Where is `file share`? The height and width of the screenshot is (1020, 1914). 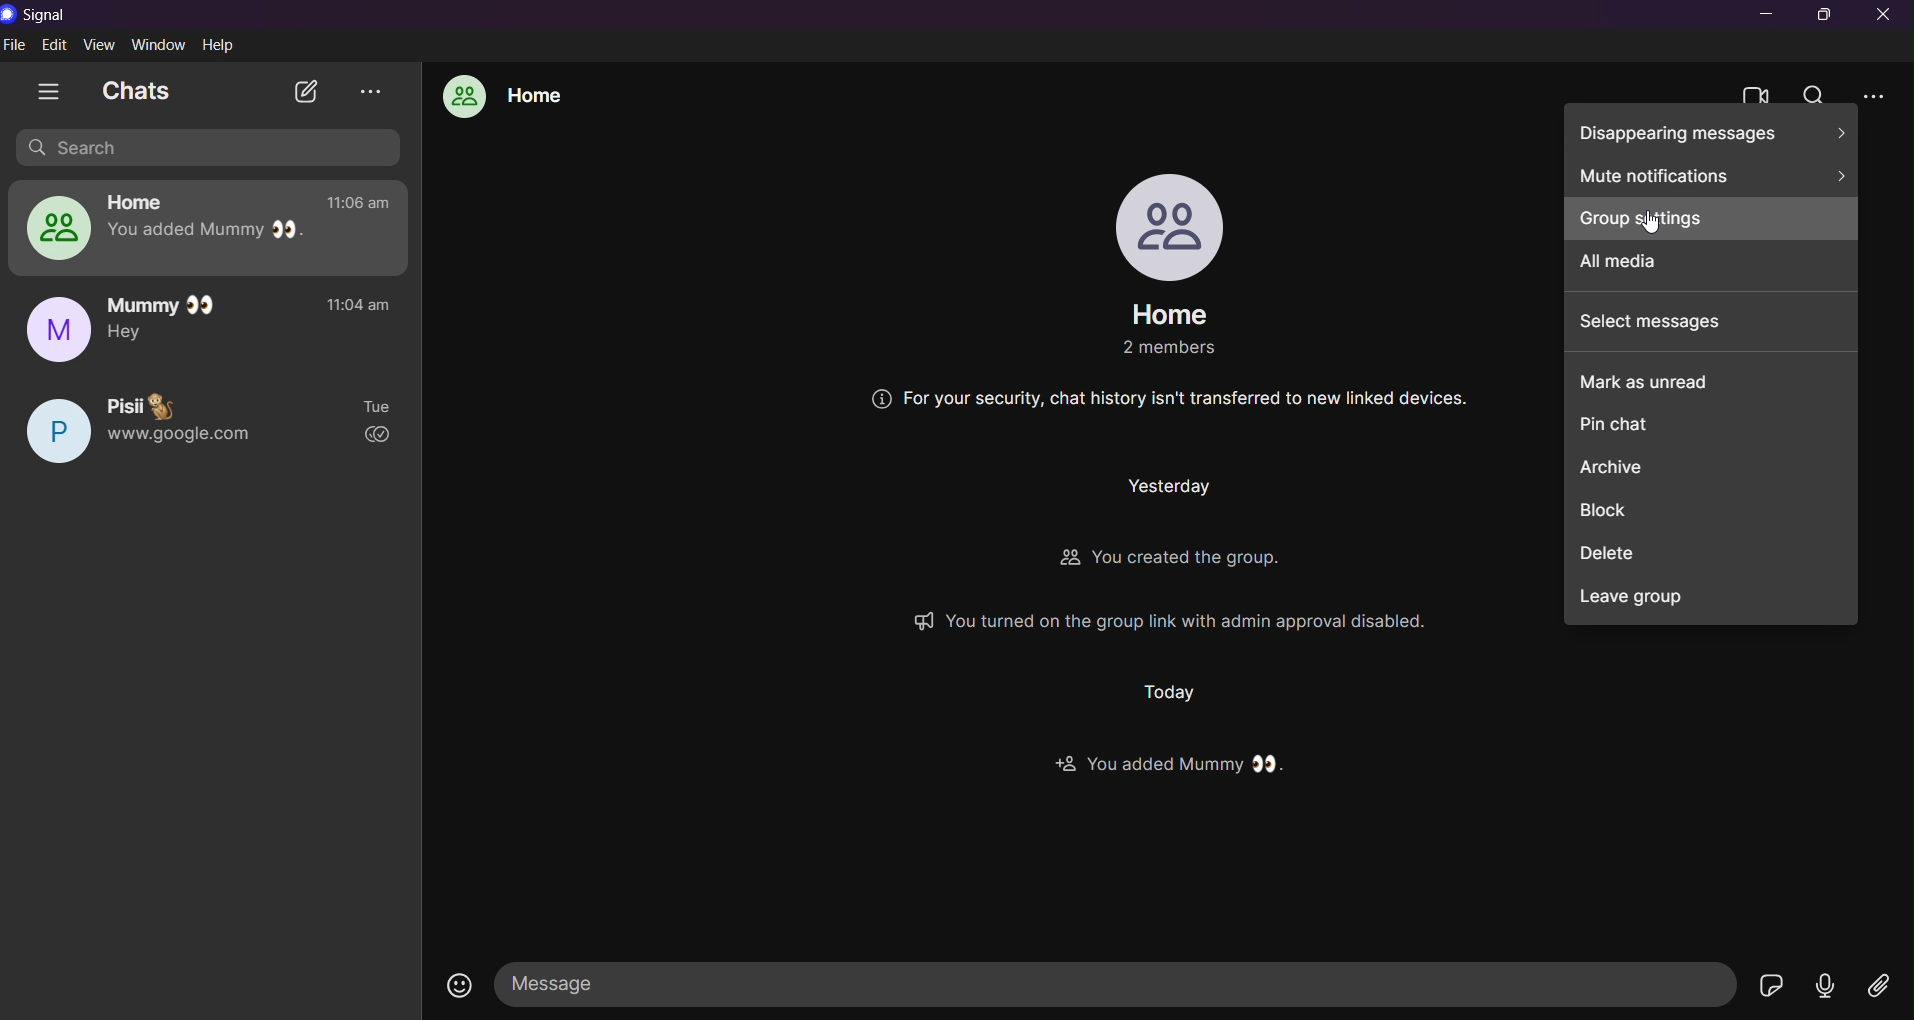
file share is located at coordinates (1874, 983).